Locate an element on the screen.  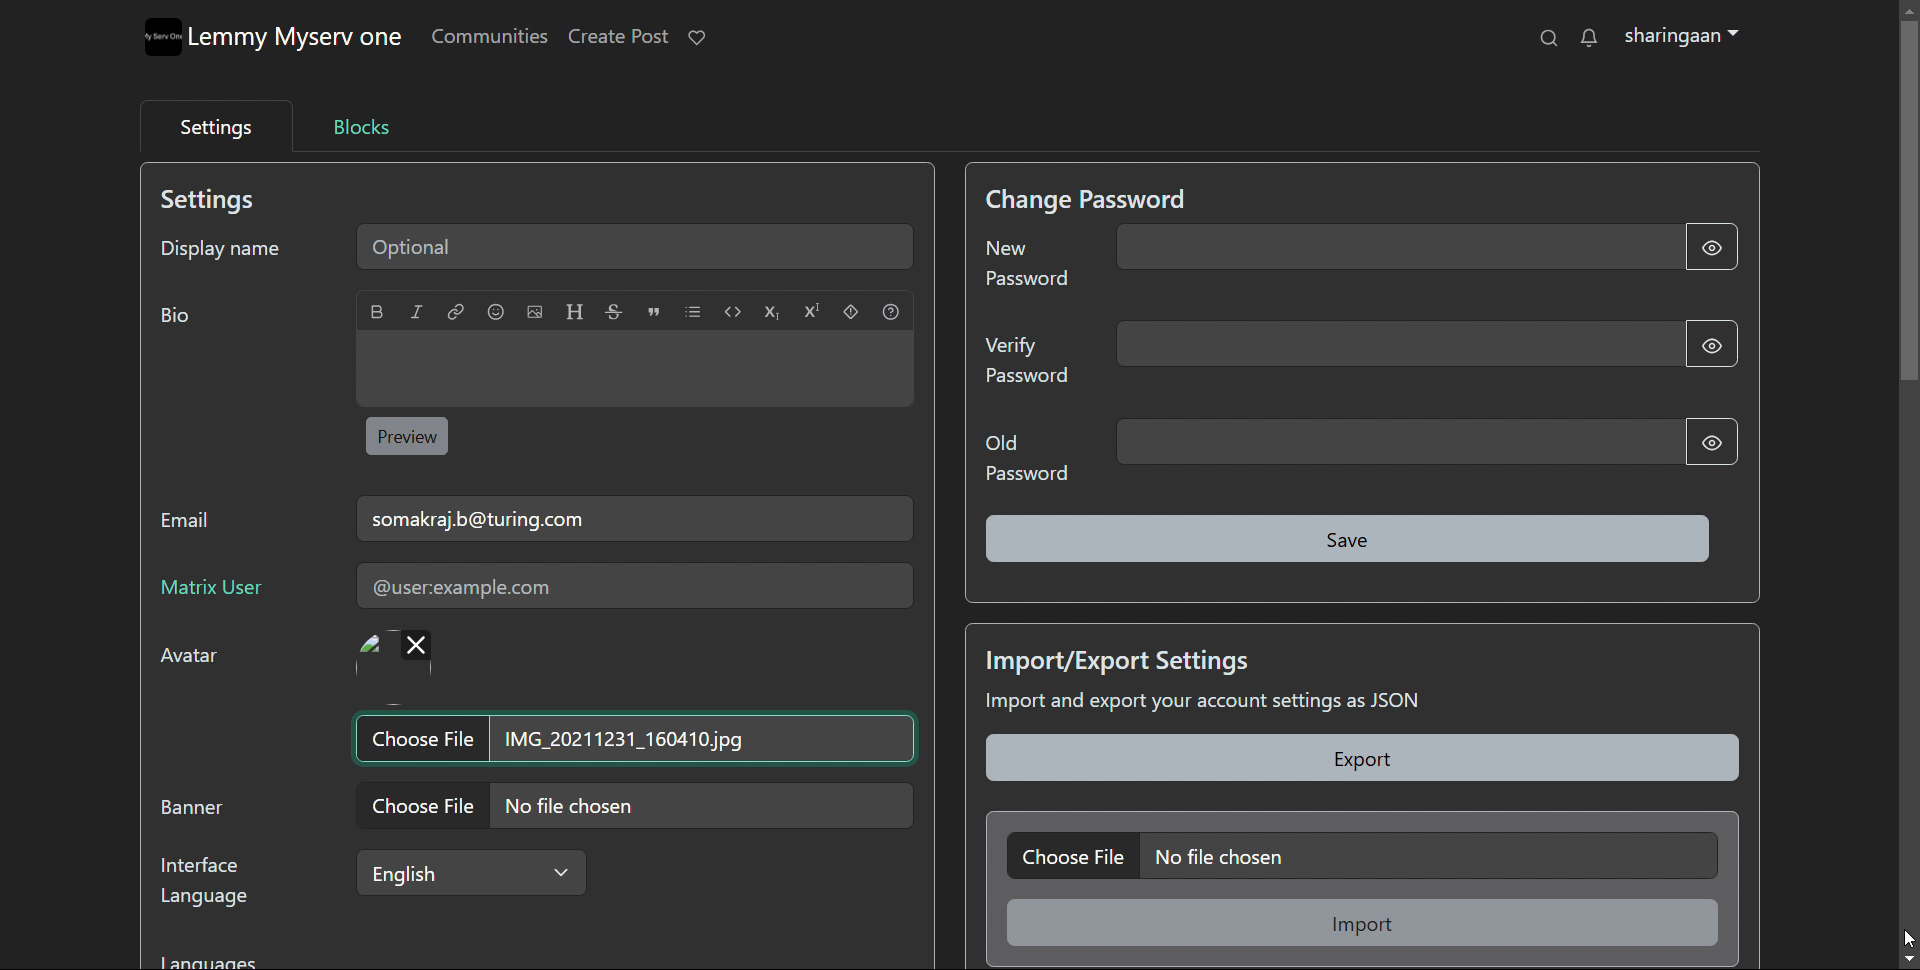
remove avatar is located at coordinates (416, 645).